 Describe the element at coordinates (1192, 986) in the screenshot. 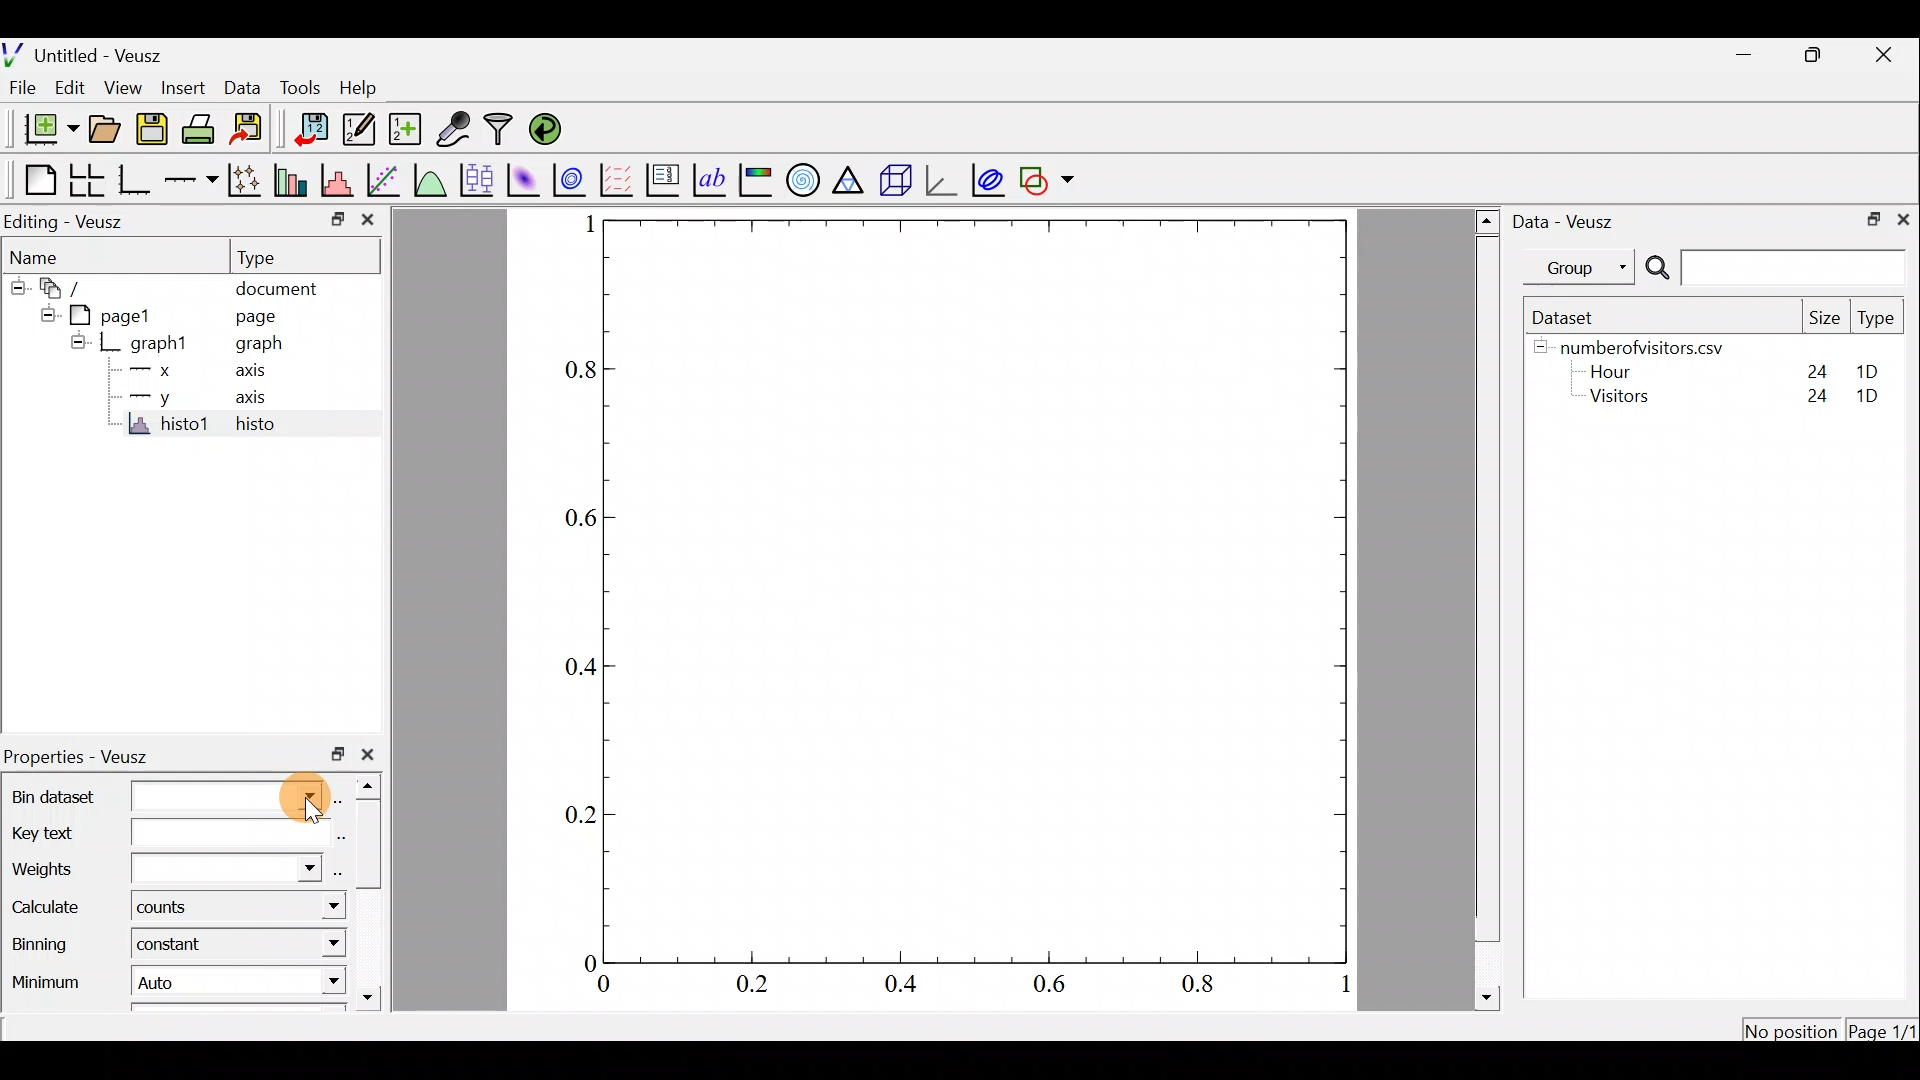

I see `0.8` at that location.